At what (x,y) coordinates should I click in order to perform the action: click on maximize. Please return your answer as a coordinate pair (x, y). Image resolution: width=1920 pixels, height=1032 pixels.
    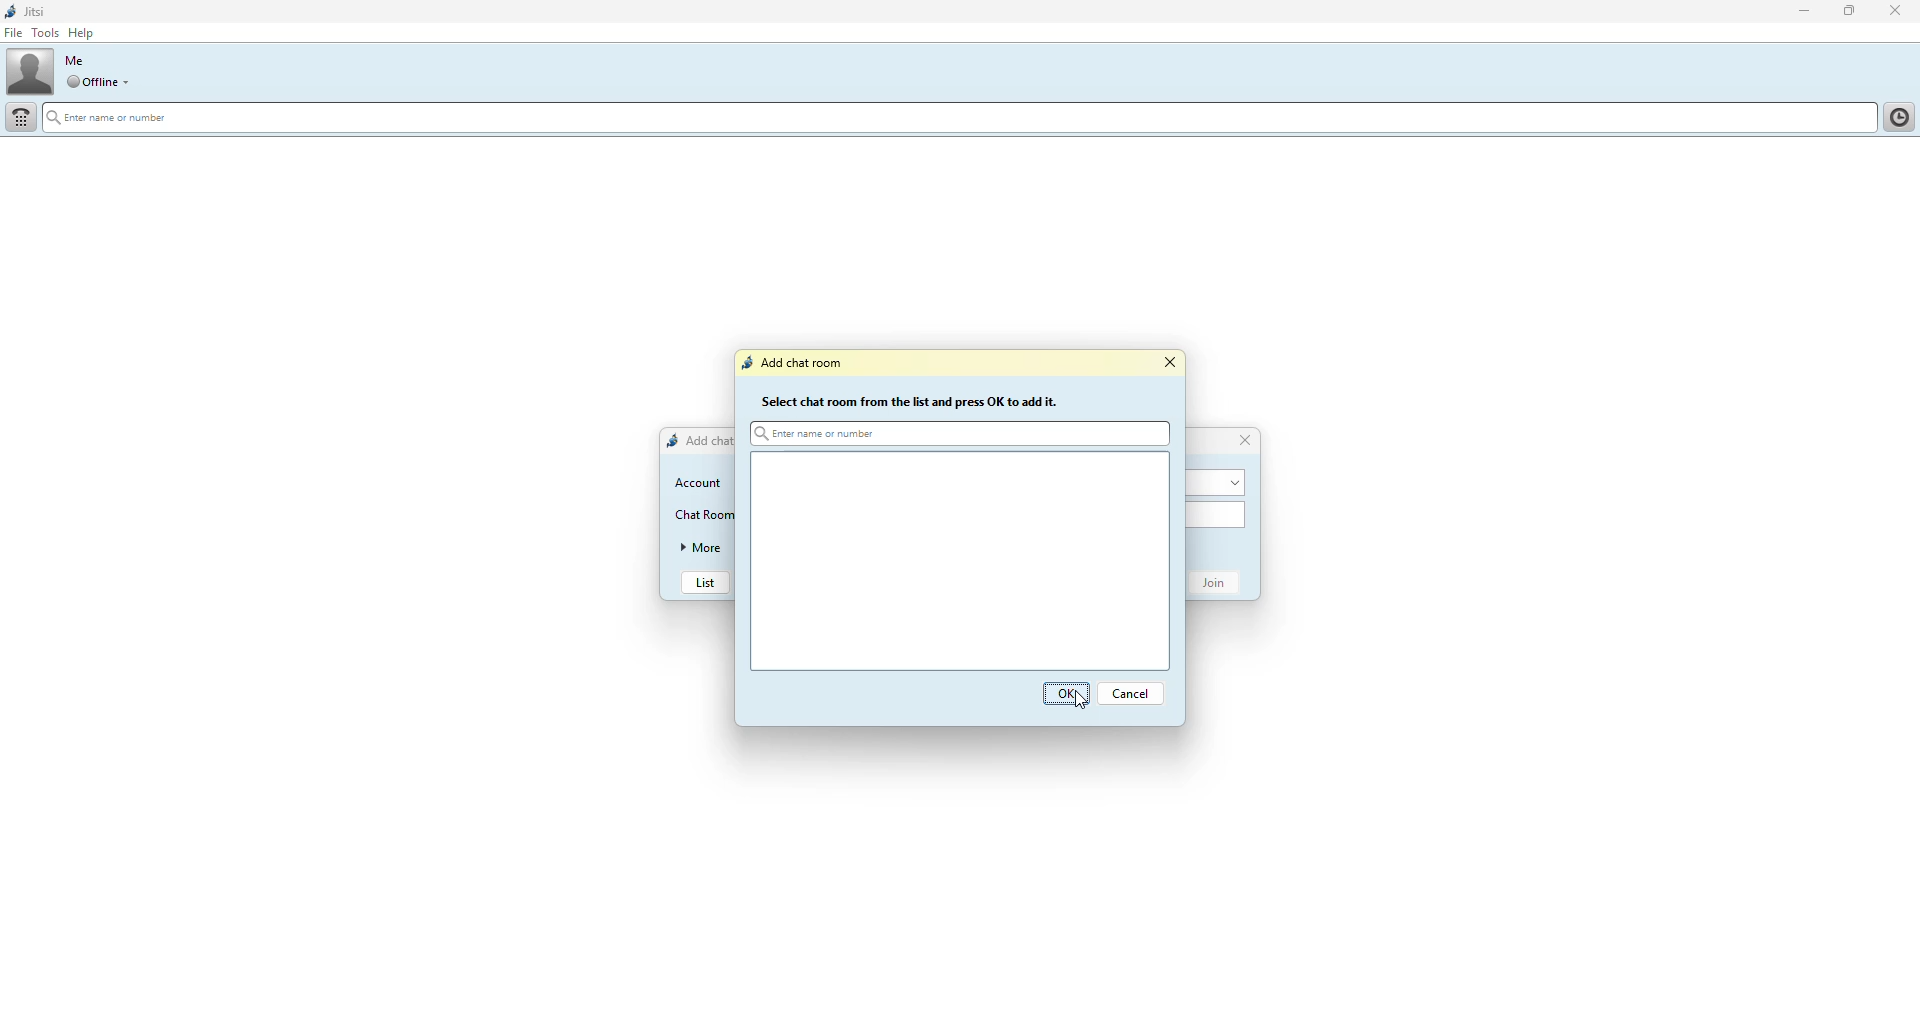
    Looking at the image, I should click on (1845, 10).